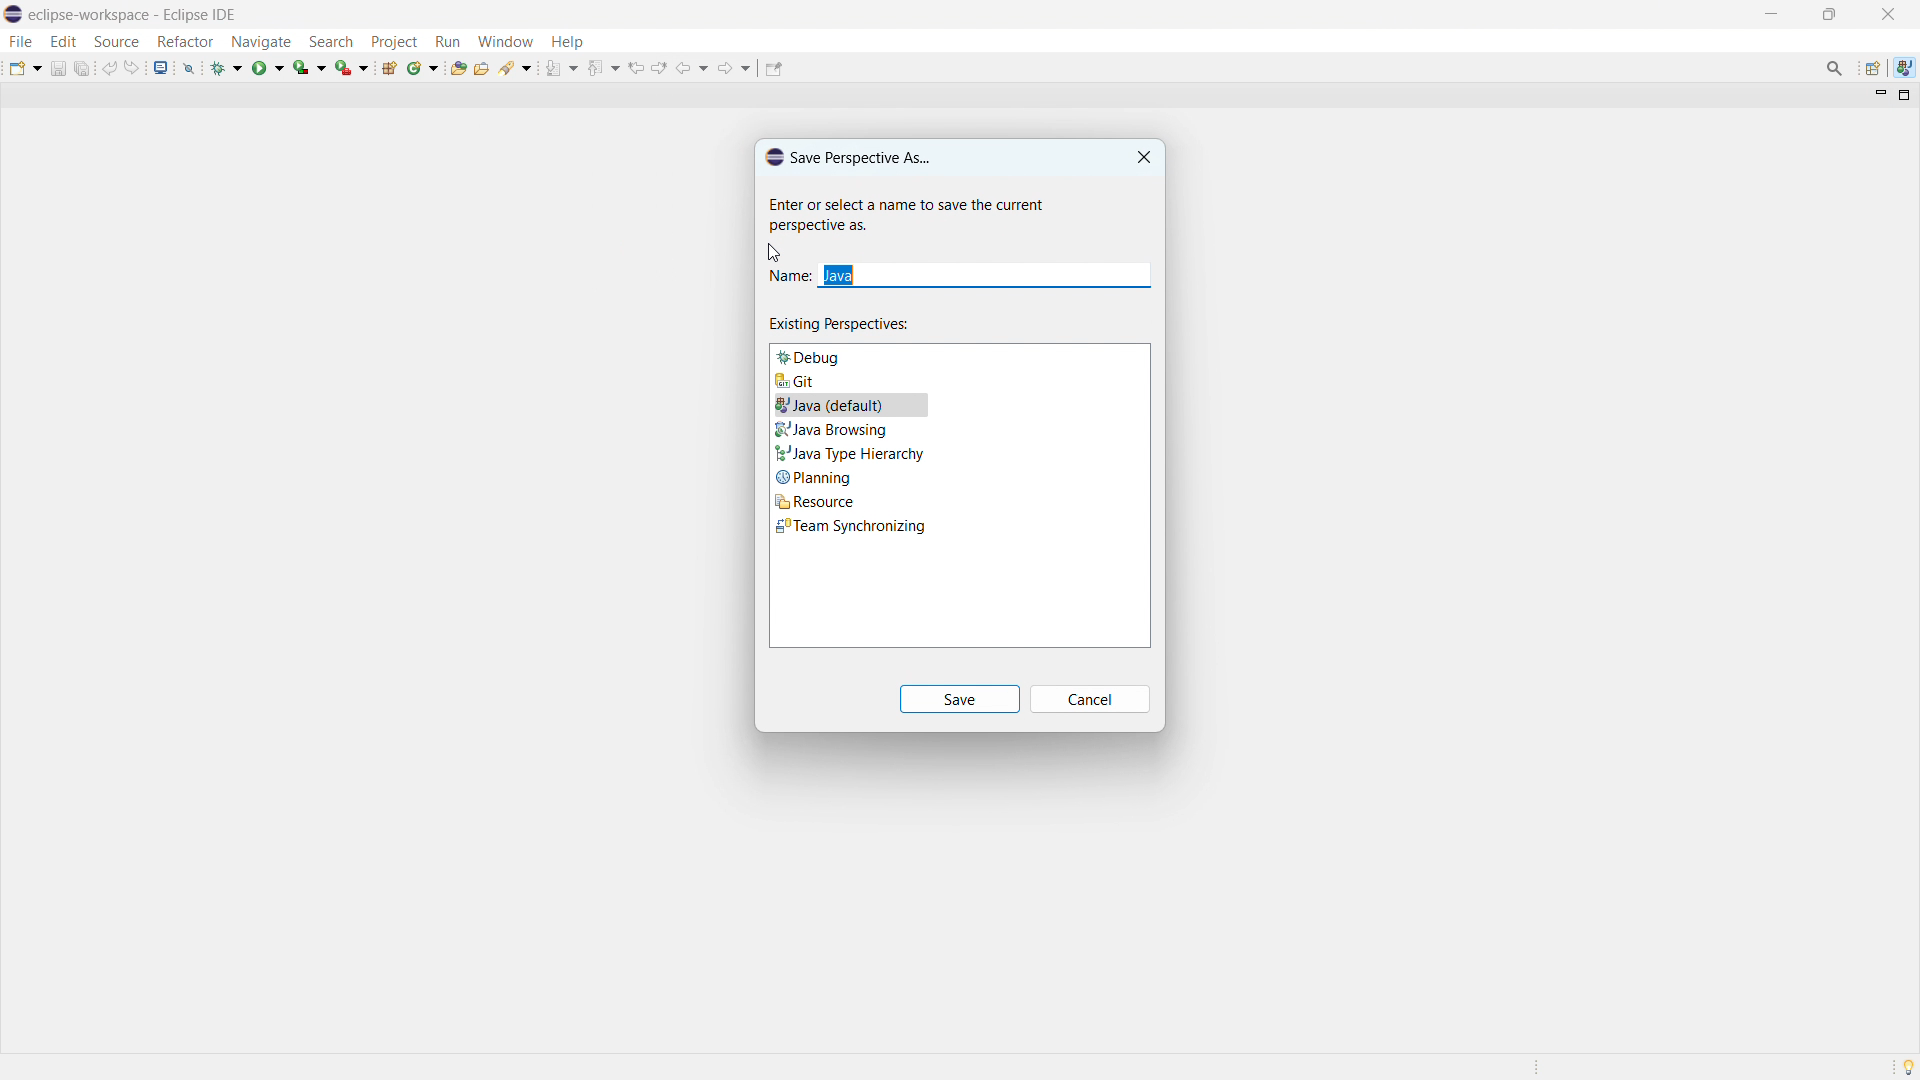  What do you see at coordinates (1772, 13) in the screenshot?
I see `minimize` at bounding box center [1772, 13].